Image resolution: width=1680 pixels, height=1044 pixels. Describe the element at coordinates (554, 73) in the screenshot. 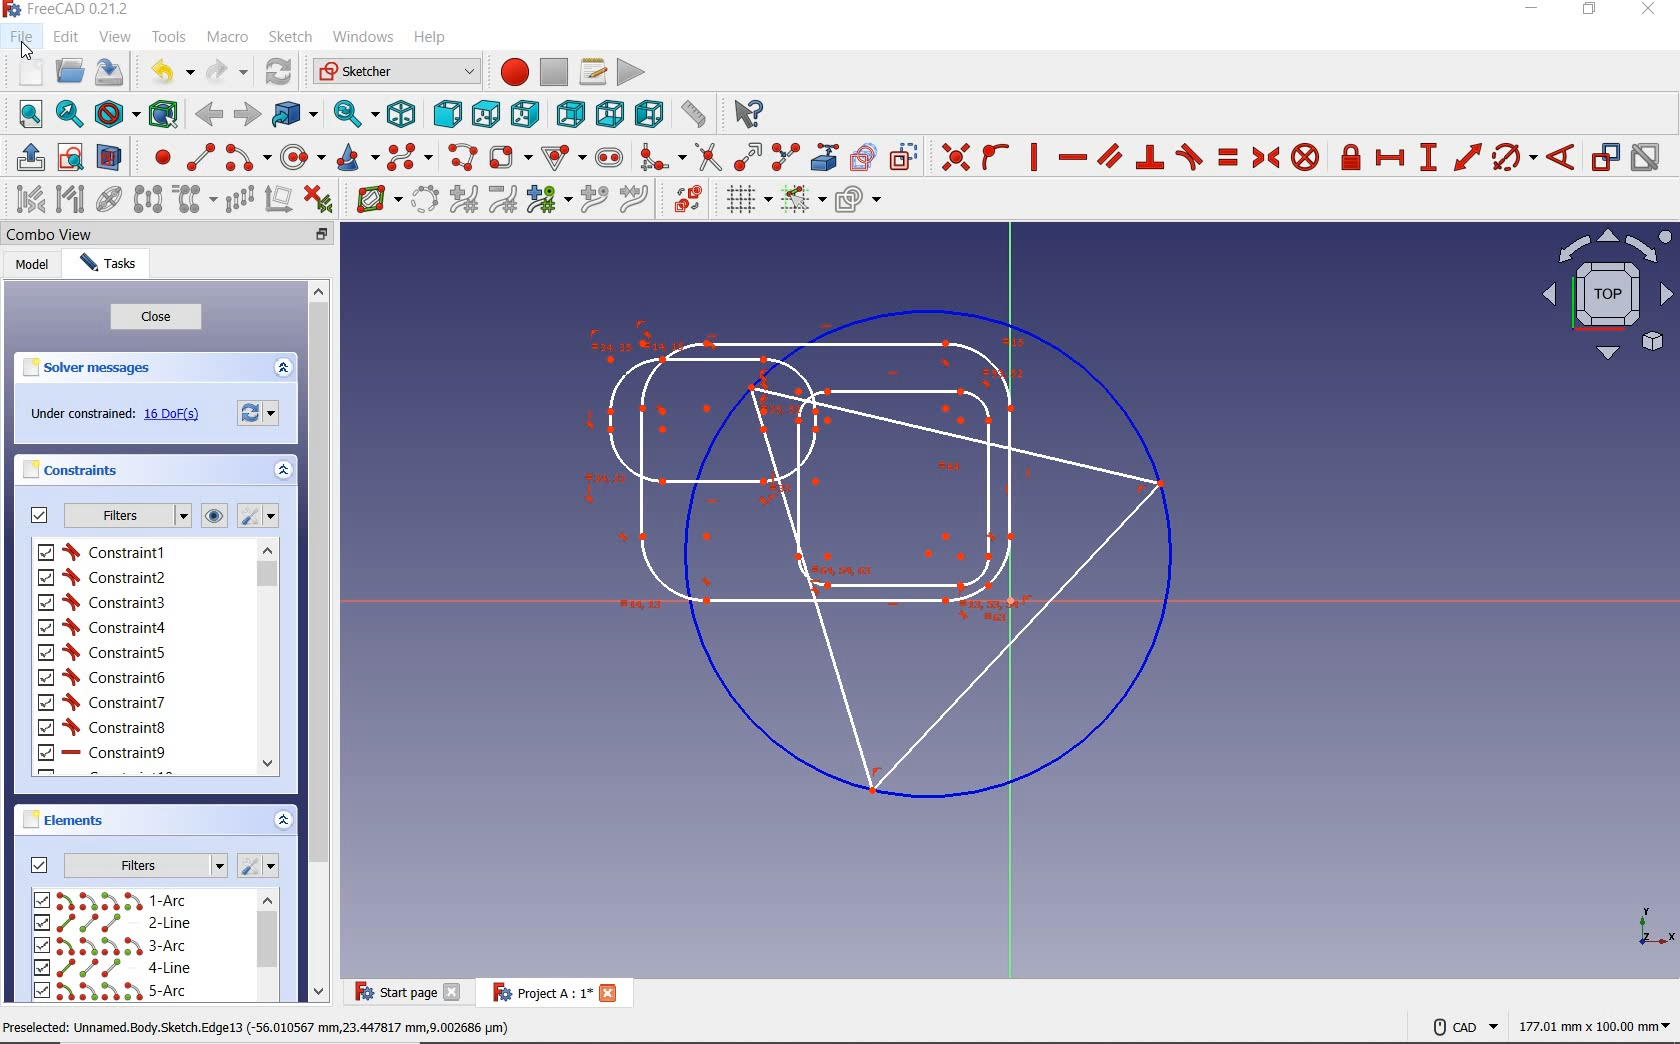

I see `stop macro recording` at that location.